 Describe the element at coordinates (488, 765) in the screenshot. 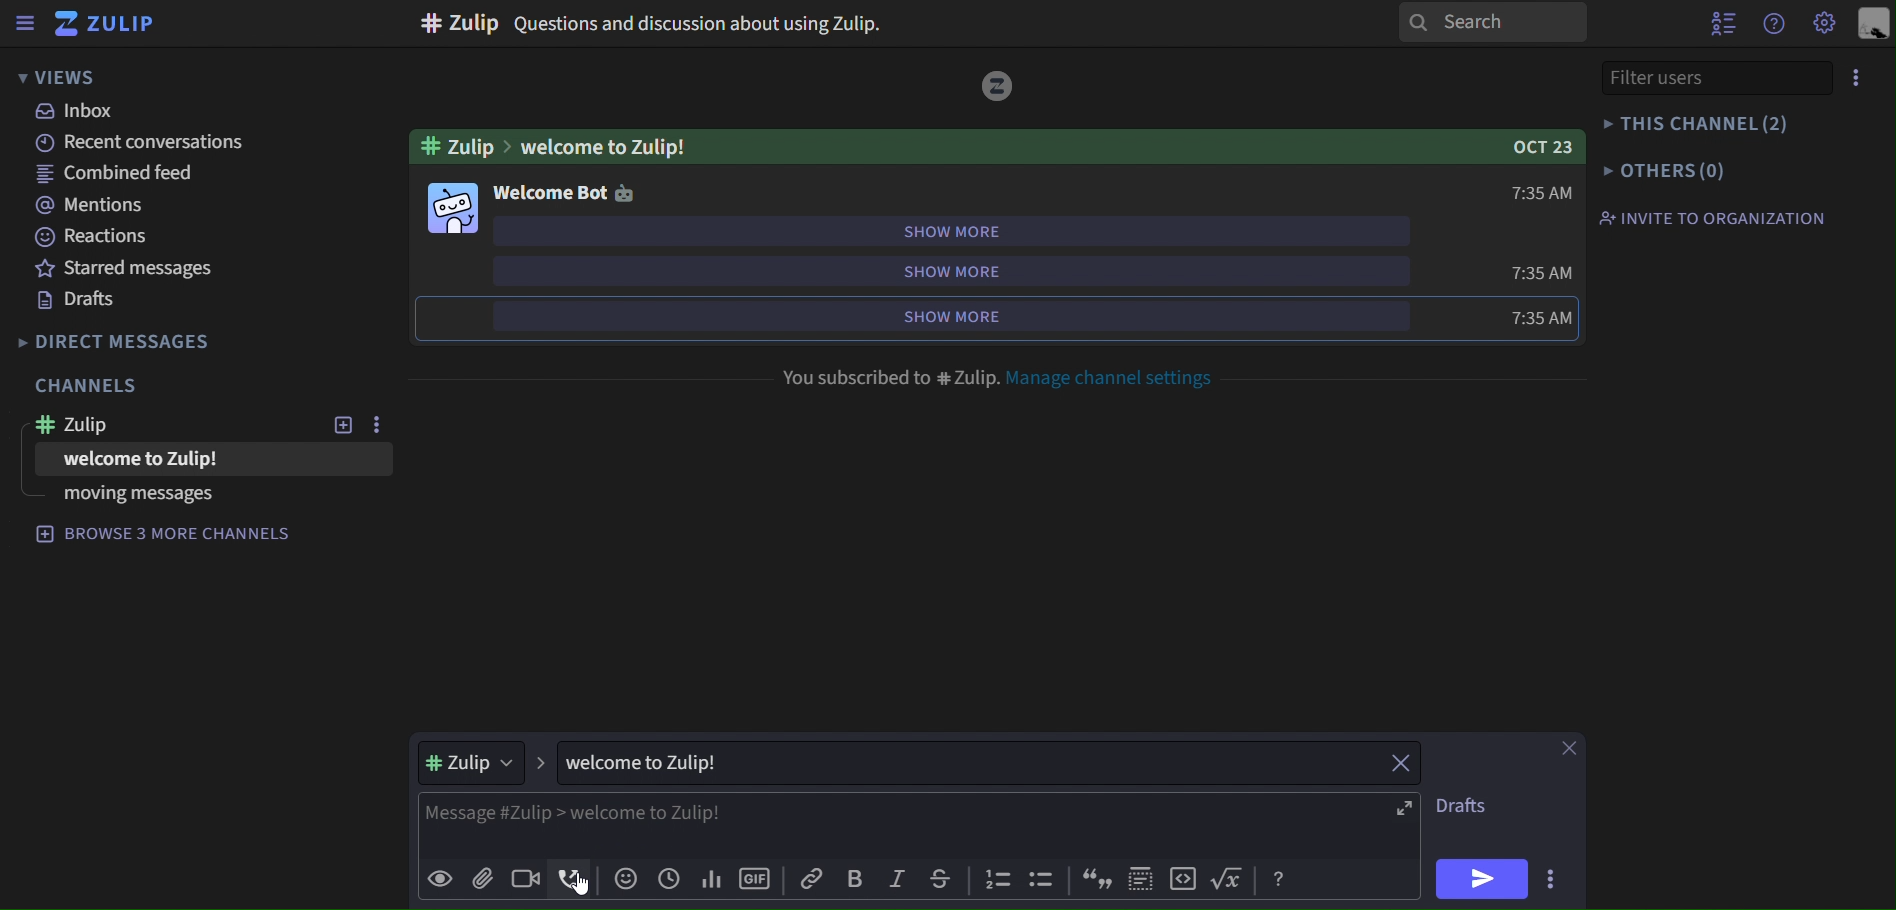

I see `#zulip` at that location.